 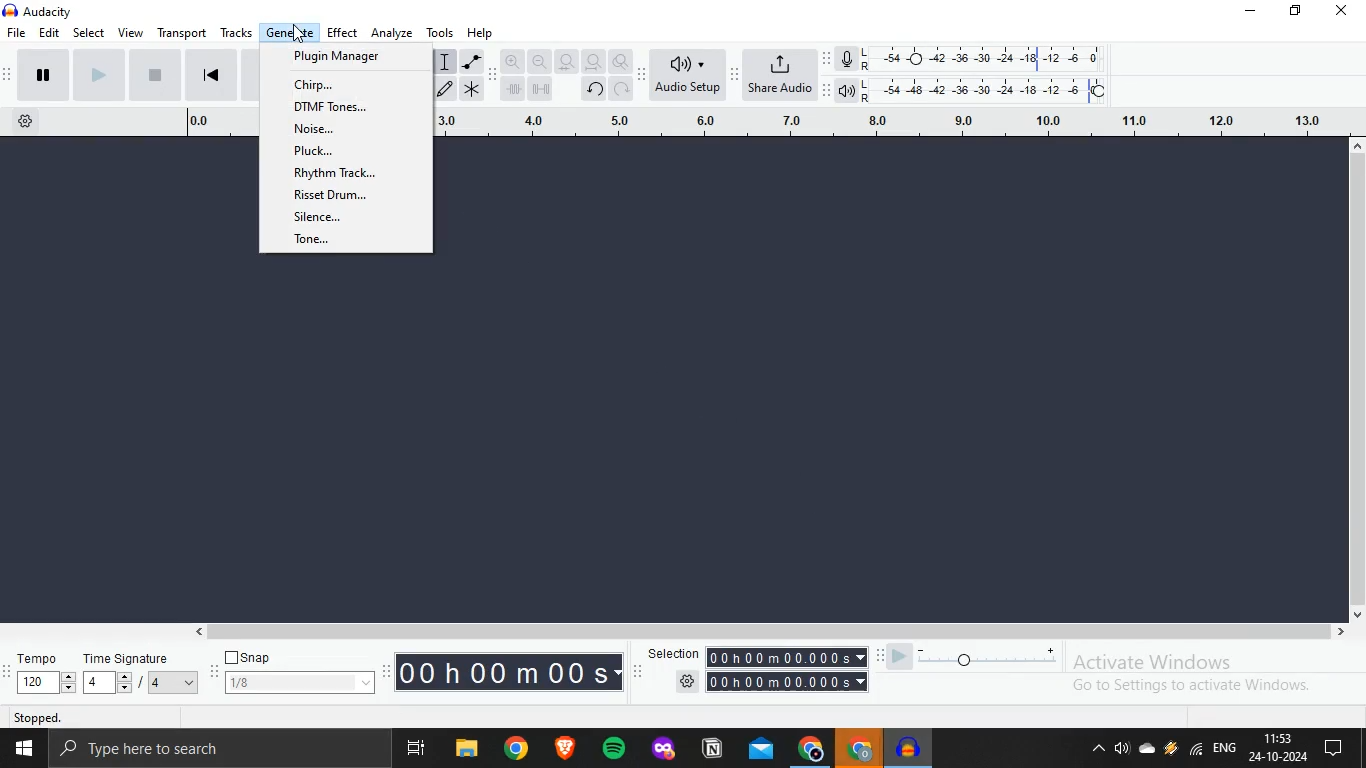 I want to click on Weather, so click(x=1171, y=750).